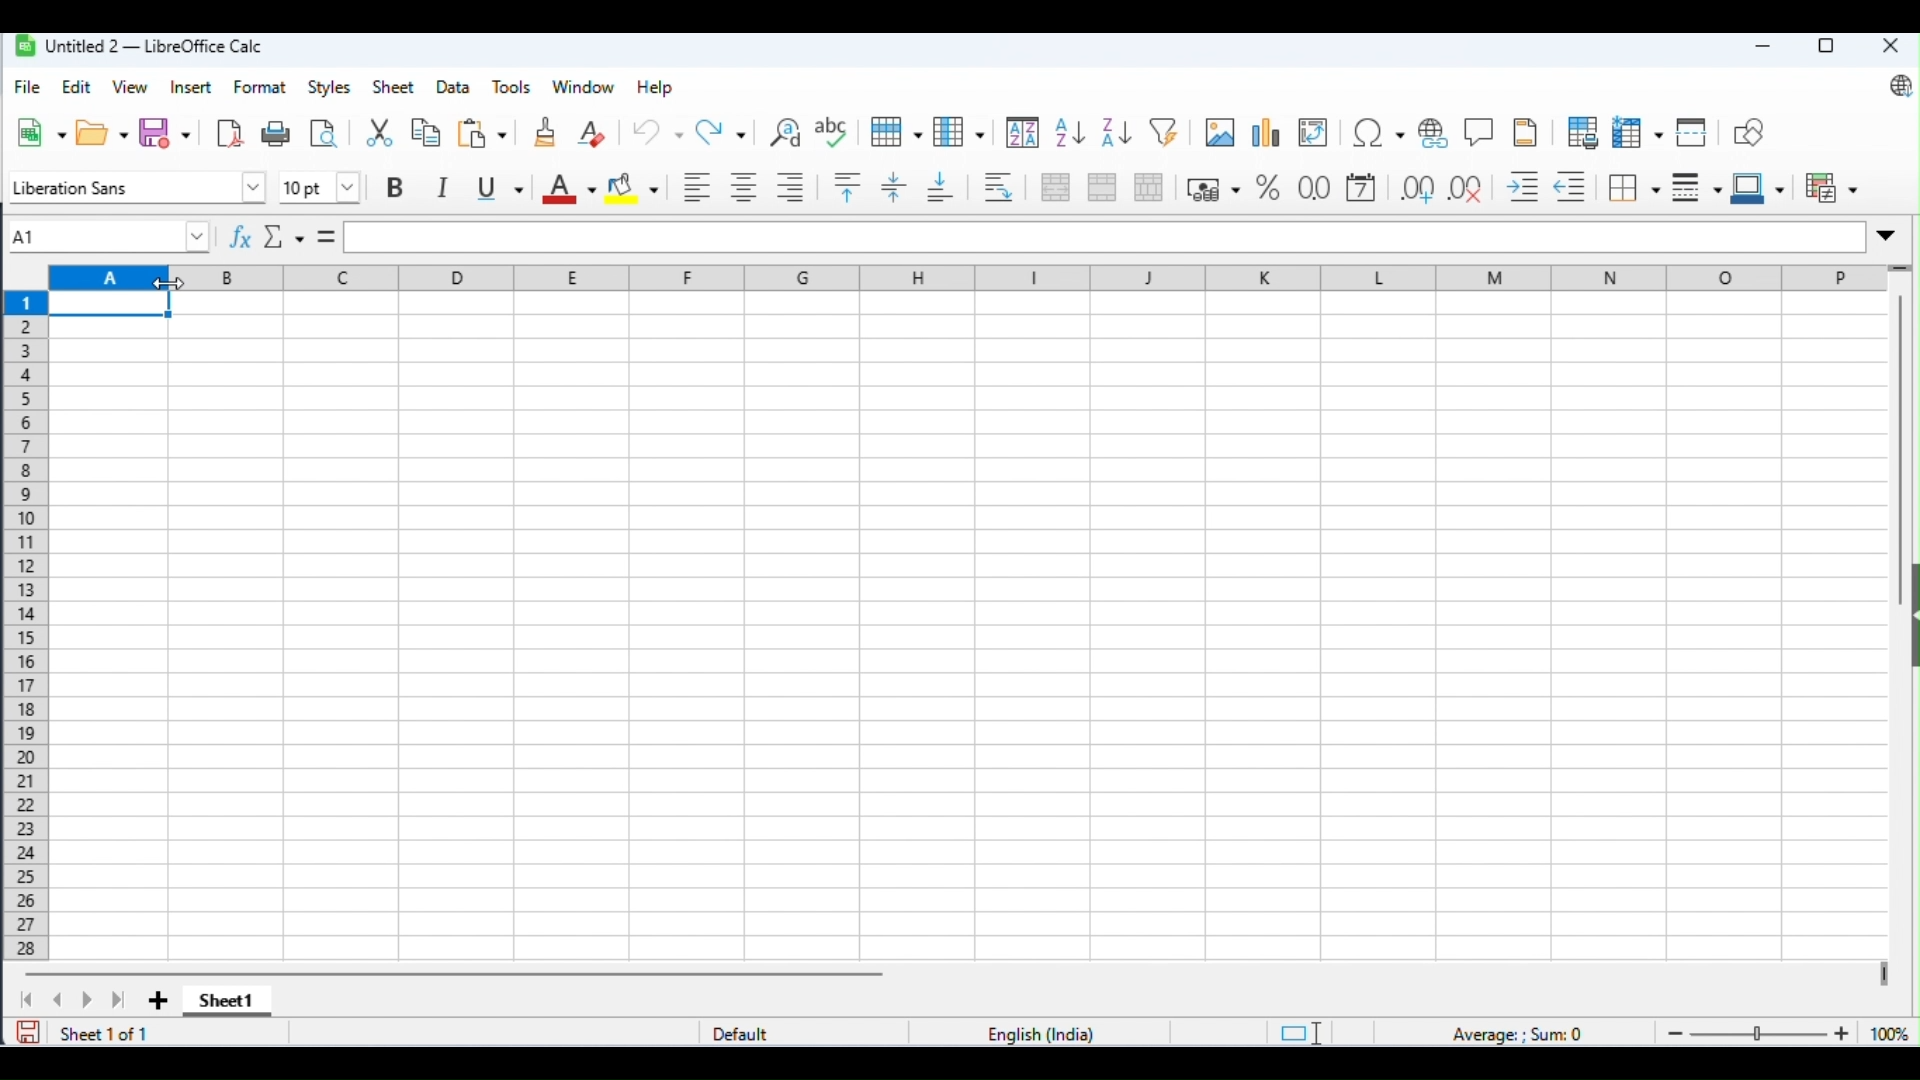  Describe the element at coordinates (787, 131) in the screenshot. I see `find and replace` at that location.